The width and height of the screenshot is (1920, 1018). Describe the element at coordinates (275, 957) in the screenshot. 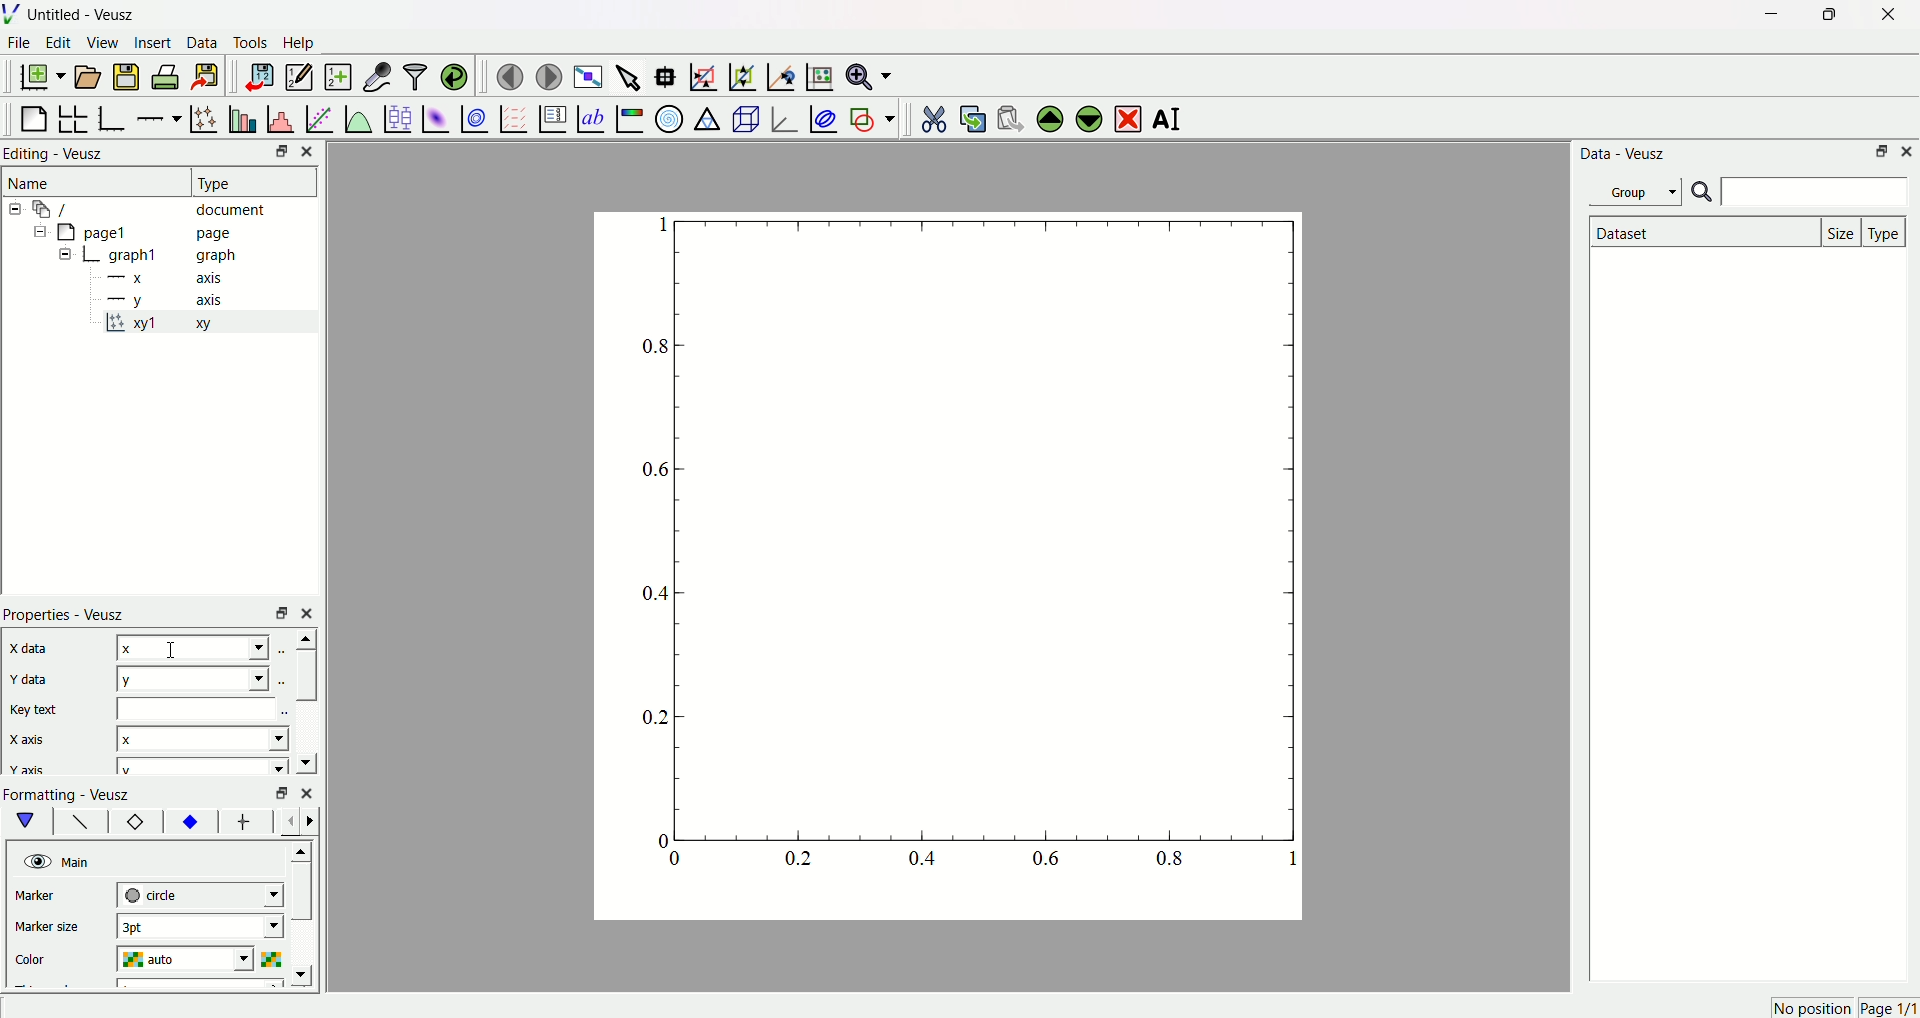

I see `select color` at that location.